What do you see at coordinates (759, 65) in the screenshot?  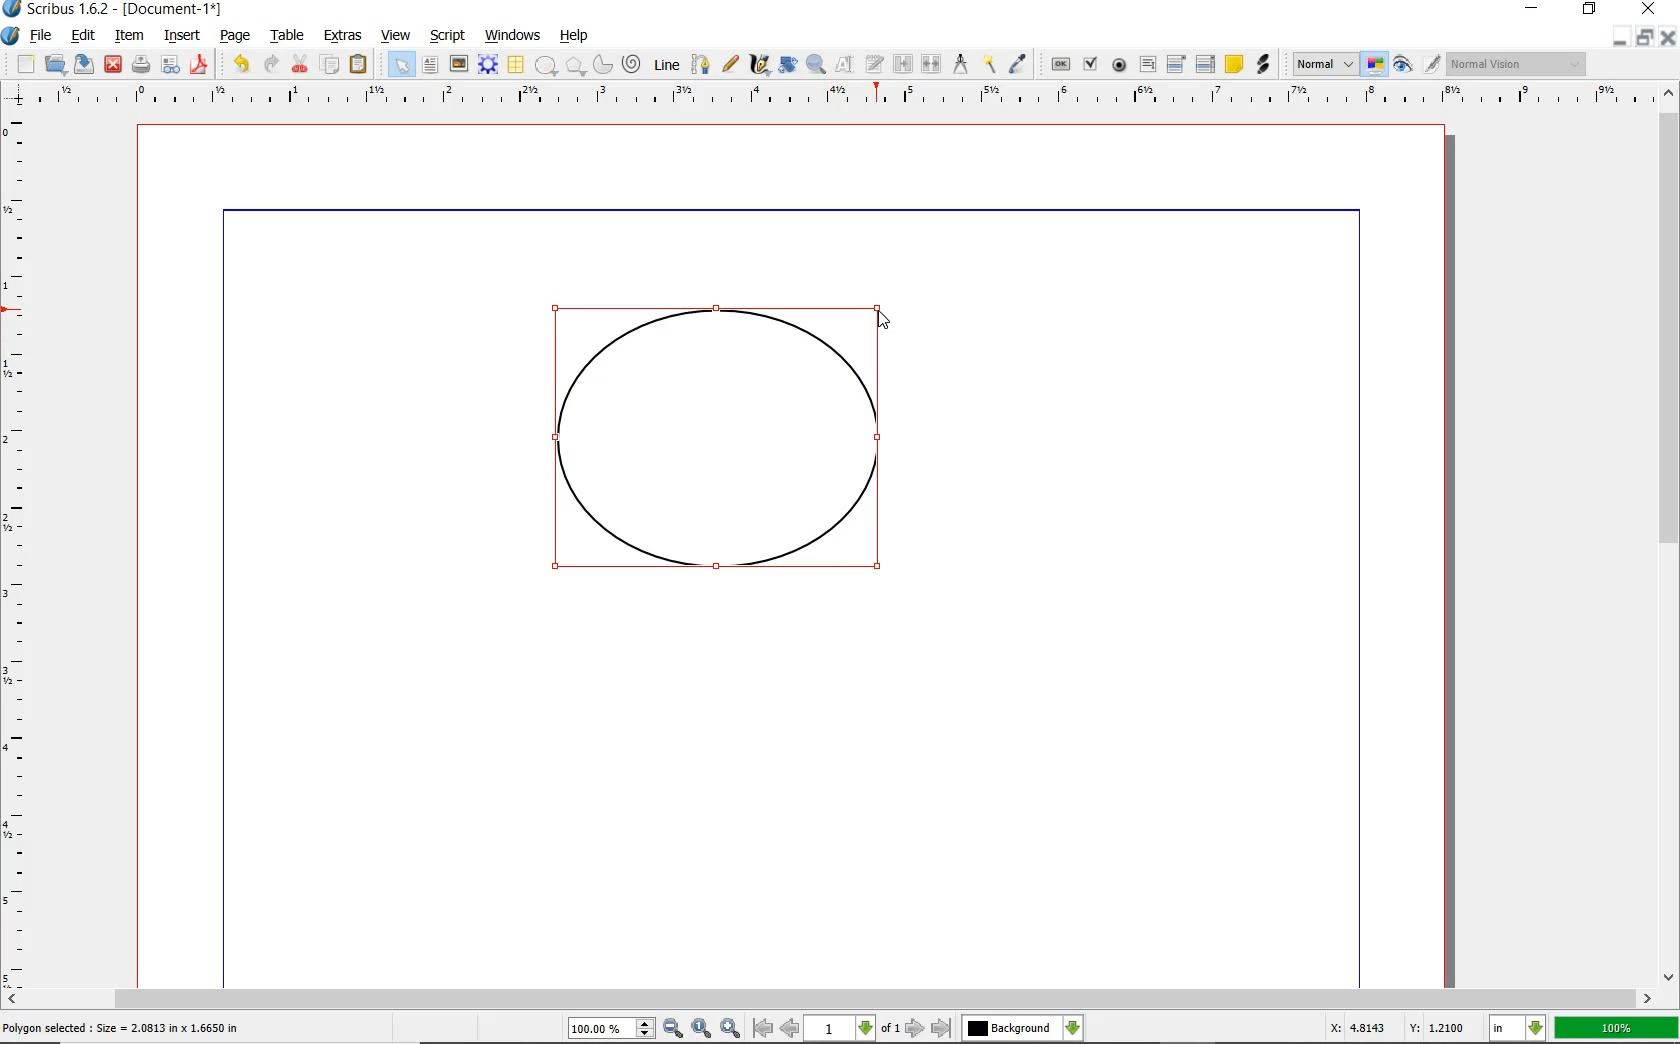 I see `CALLIGRAPHIC LINE` at bounding box center [759, 65].